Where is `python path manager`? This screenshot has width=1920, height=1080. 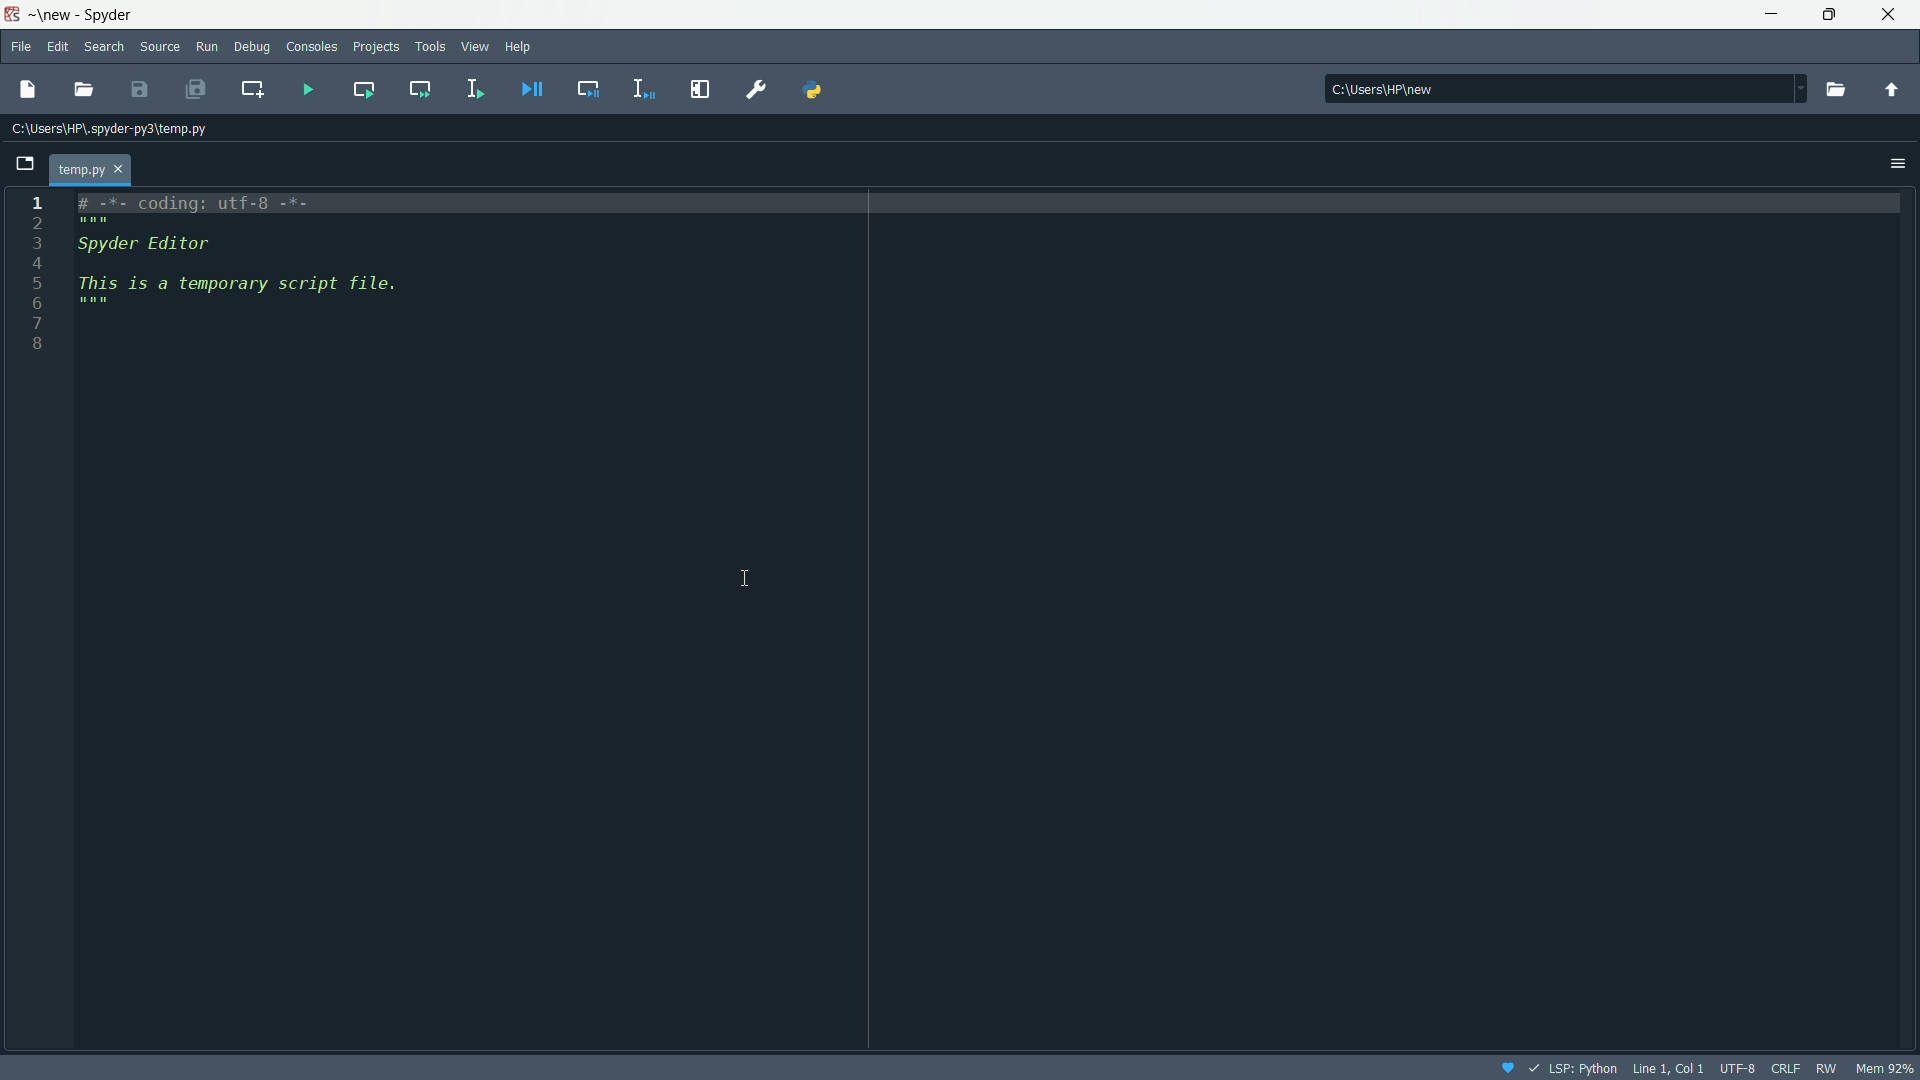
python path manager is located at coordinates (817, 88).